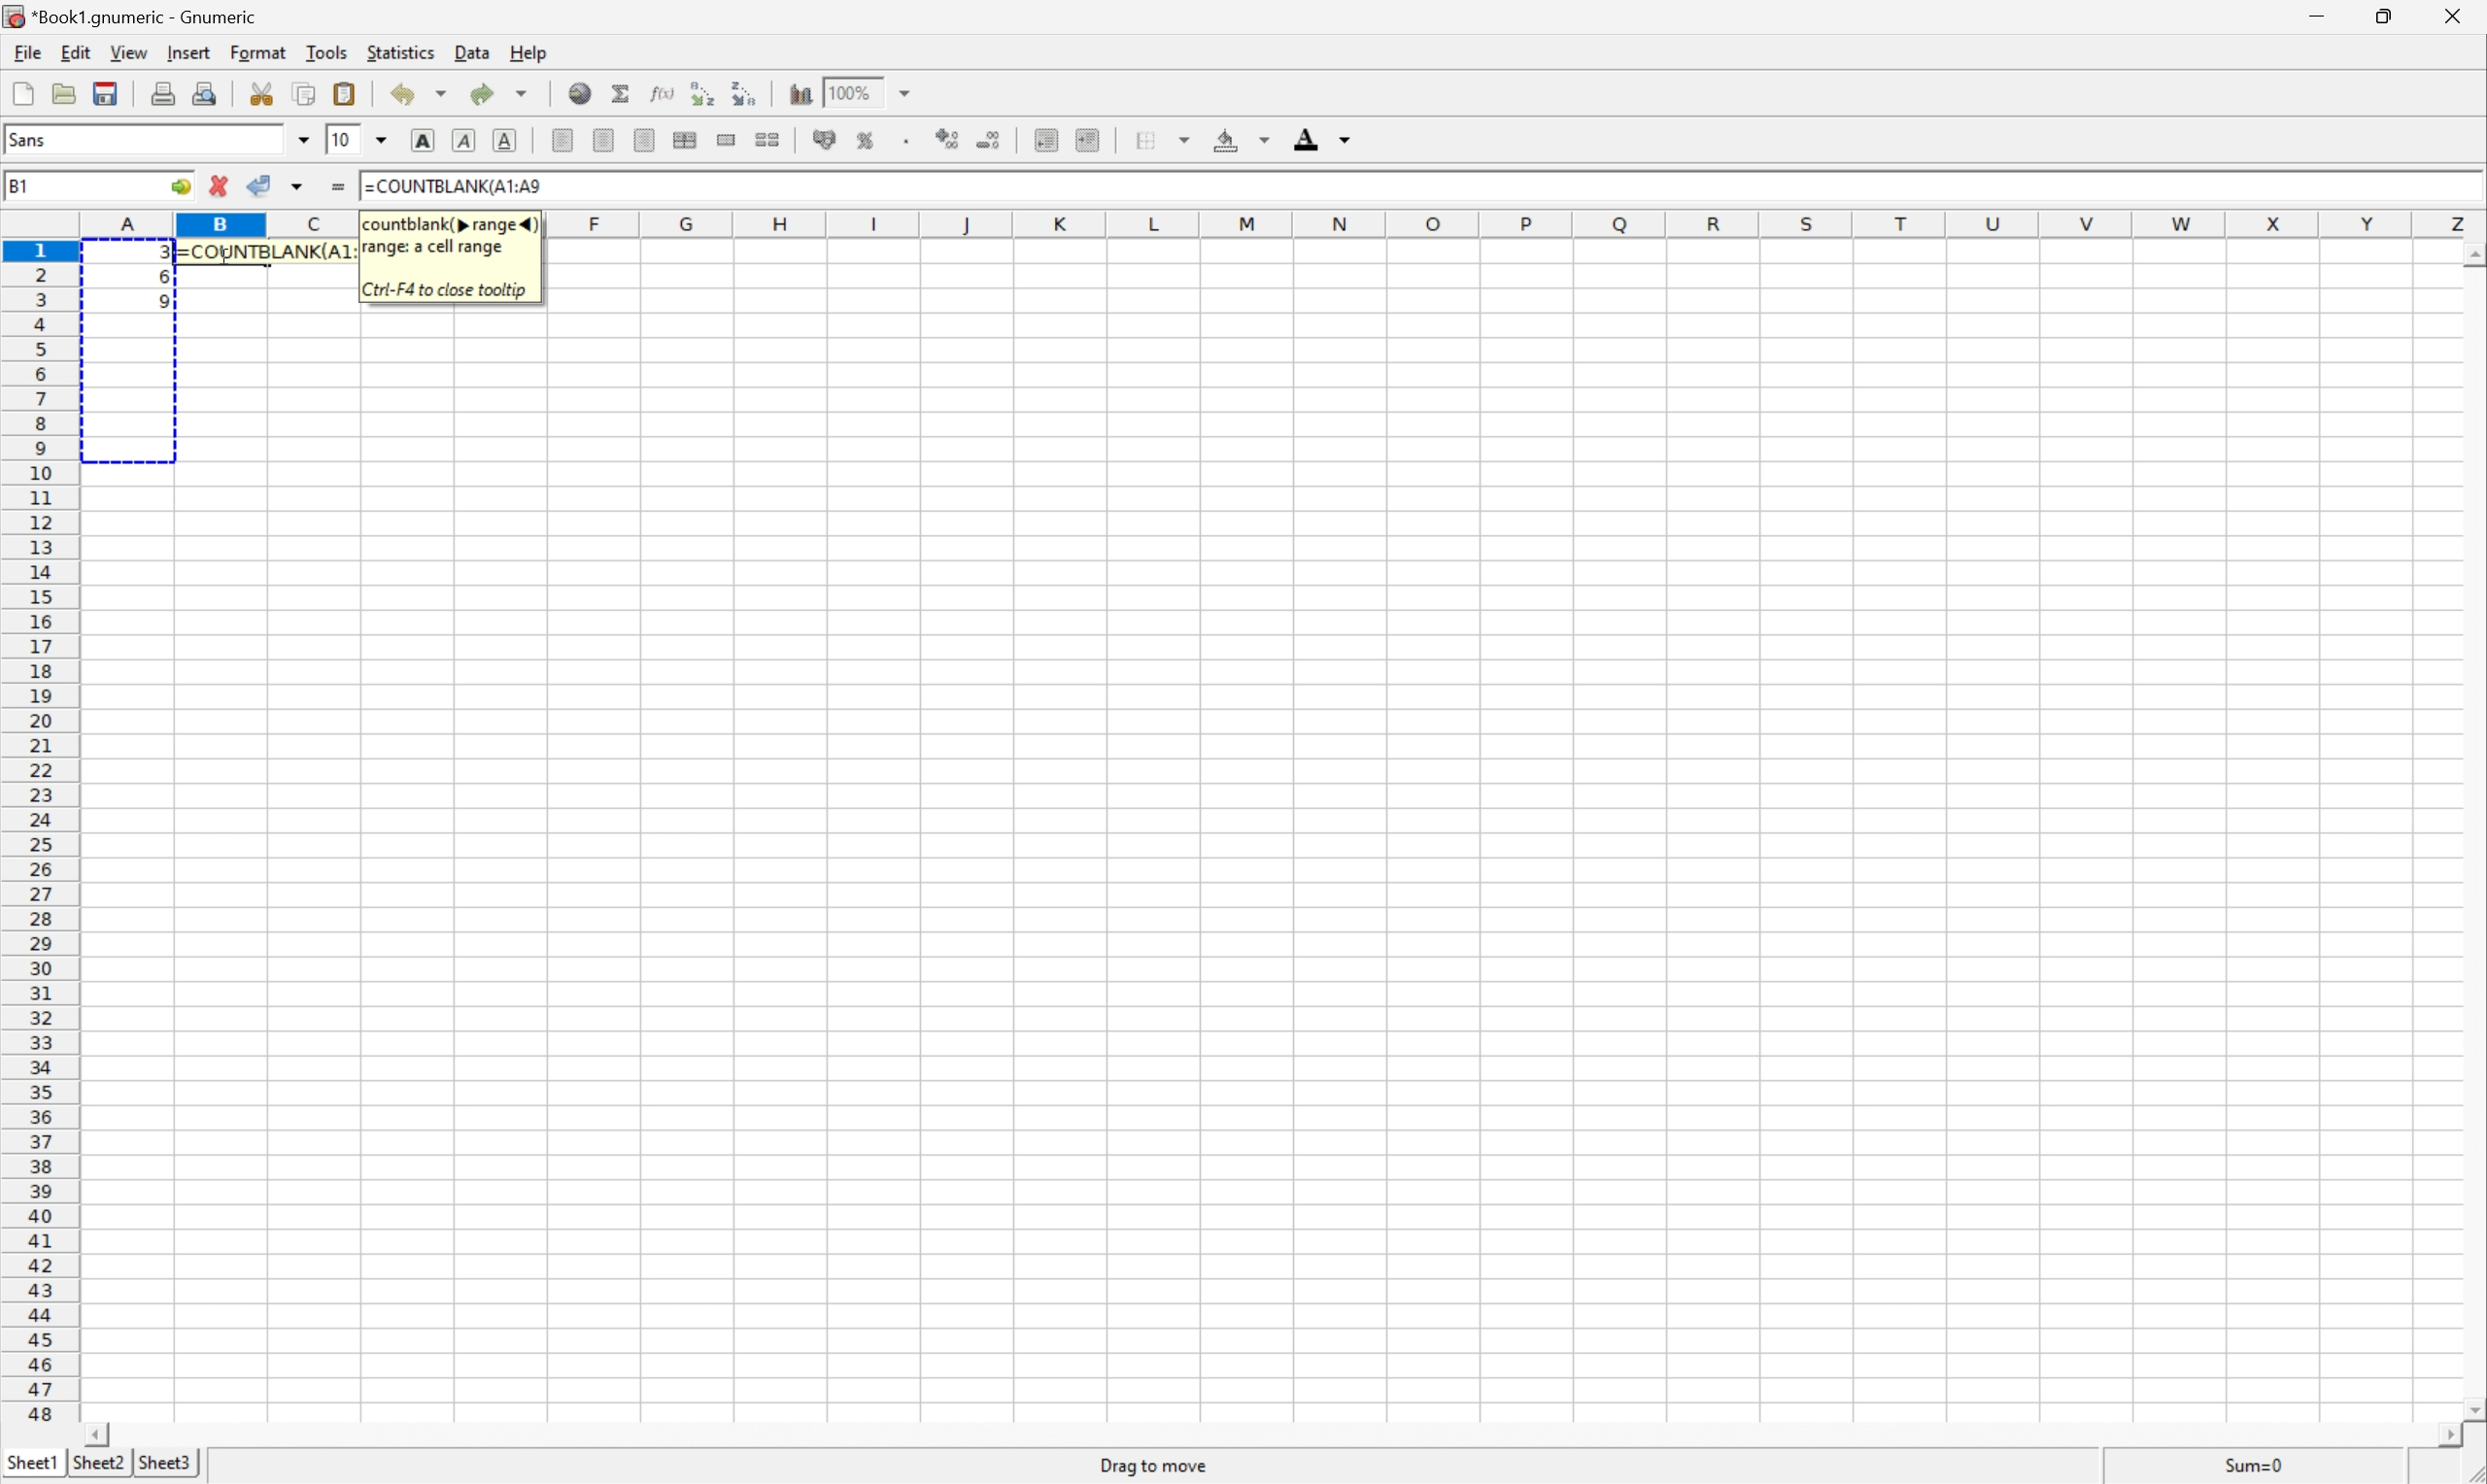 Image resolution: width=2487 pixels, height=1484 pixels. What do you see at coordinates (306, 93) in the screenshot?
I see `Copy selection` at bounding box center [306, 93].